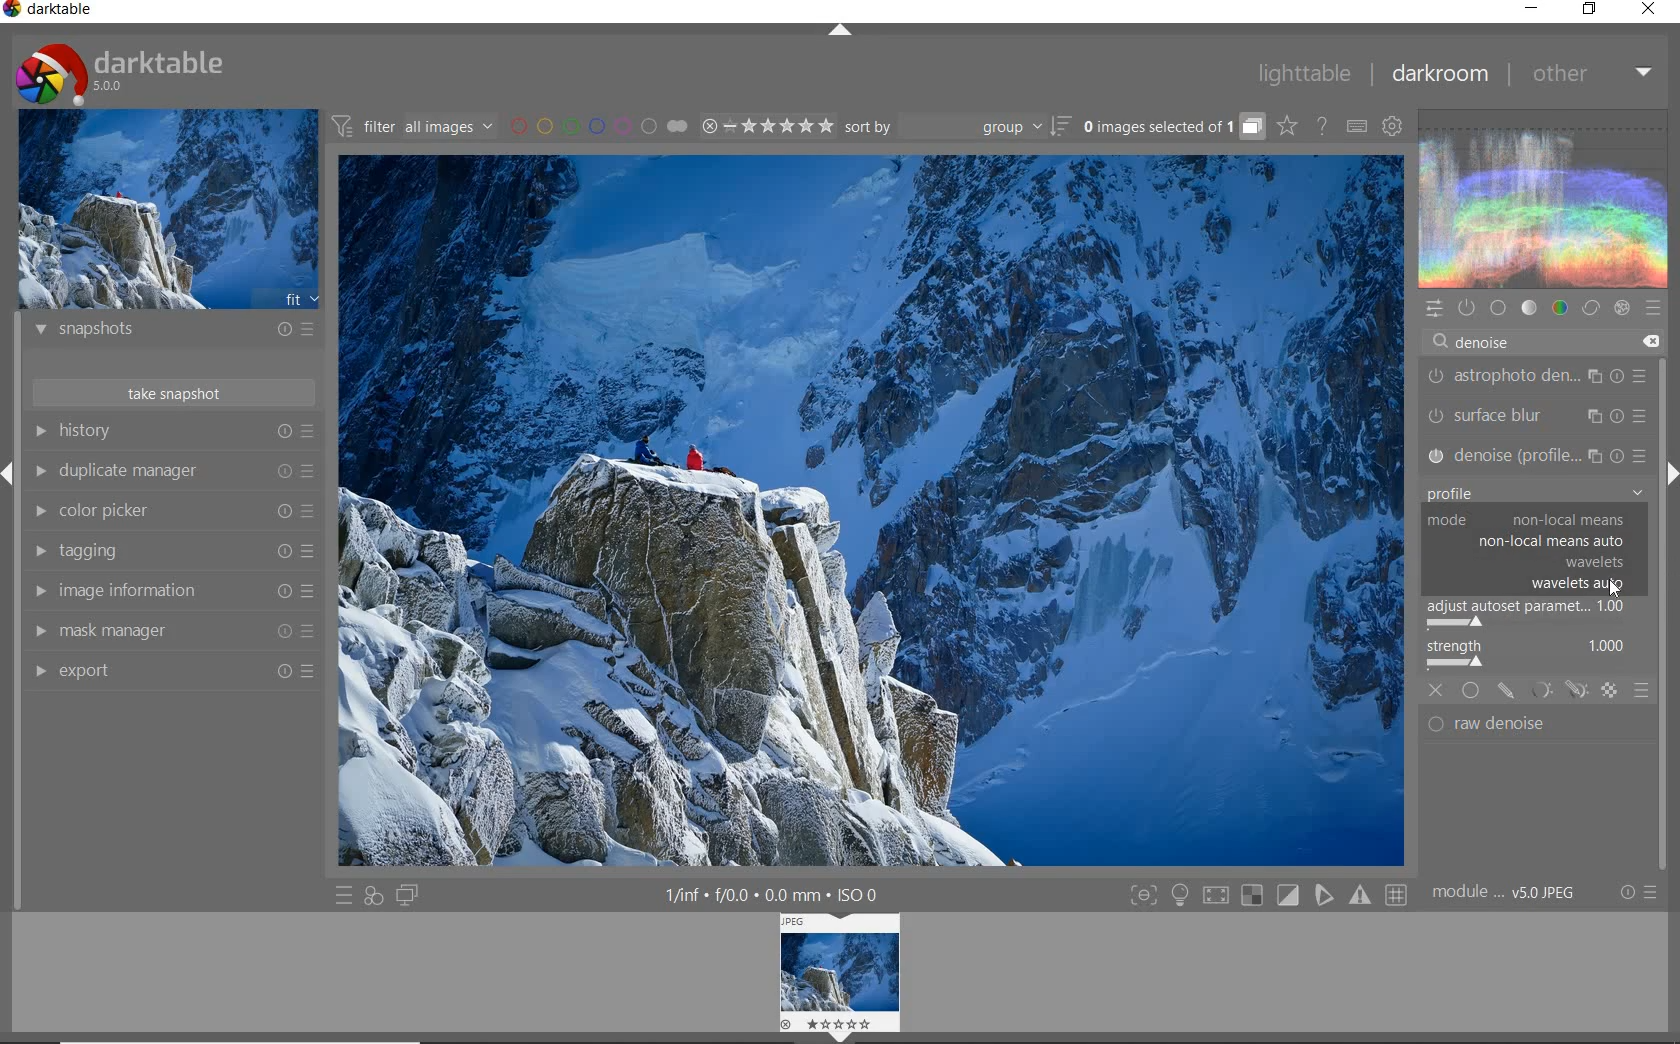  I want to click on 1/inf*f/0.0 mm*ISO 0, so click(779, 894).